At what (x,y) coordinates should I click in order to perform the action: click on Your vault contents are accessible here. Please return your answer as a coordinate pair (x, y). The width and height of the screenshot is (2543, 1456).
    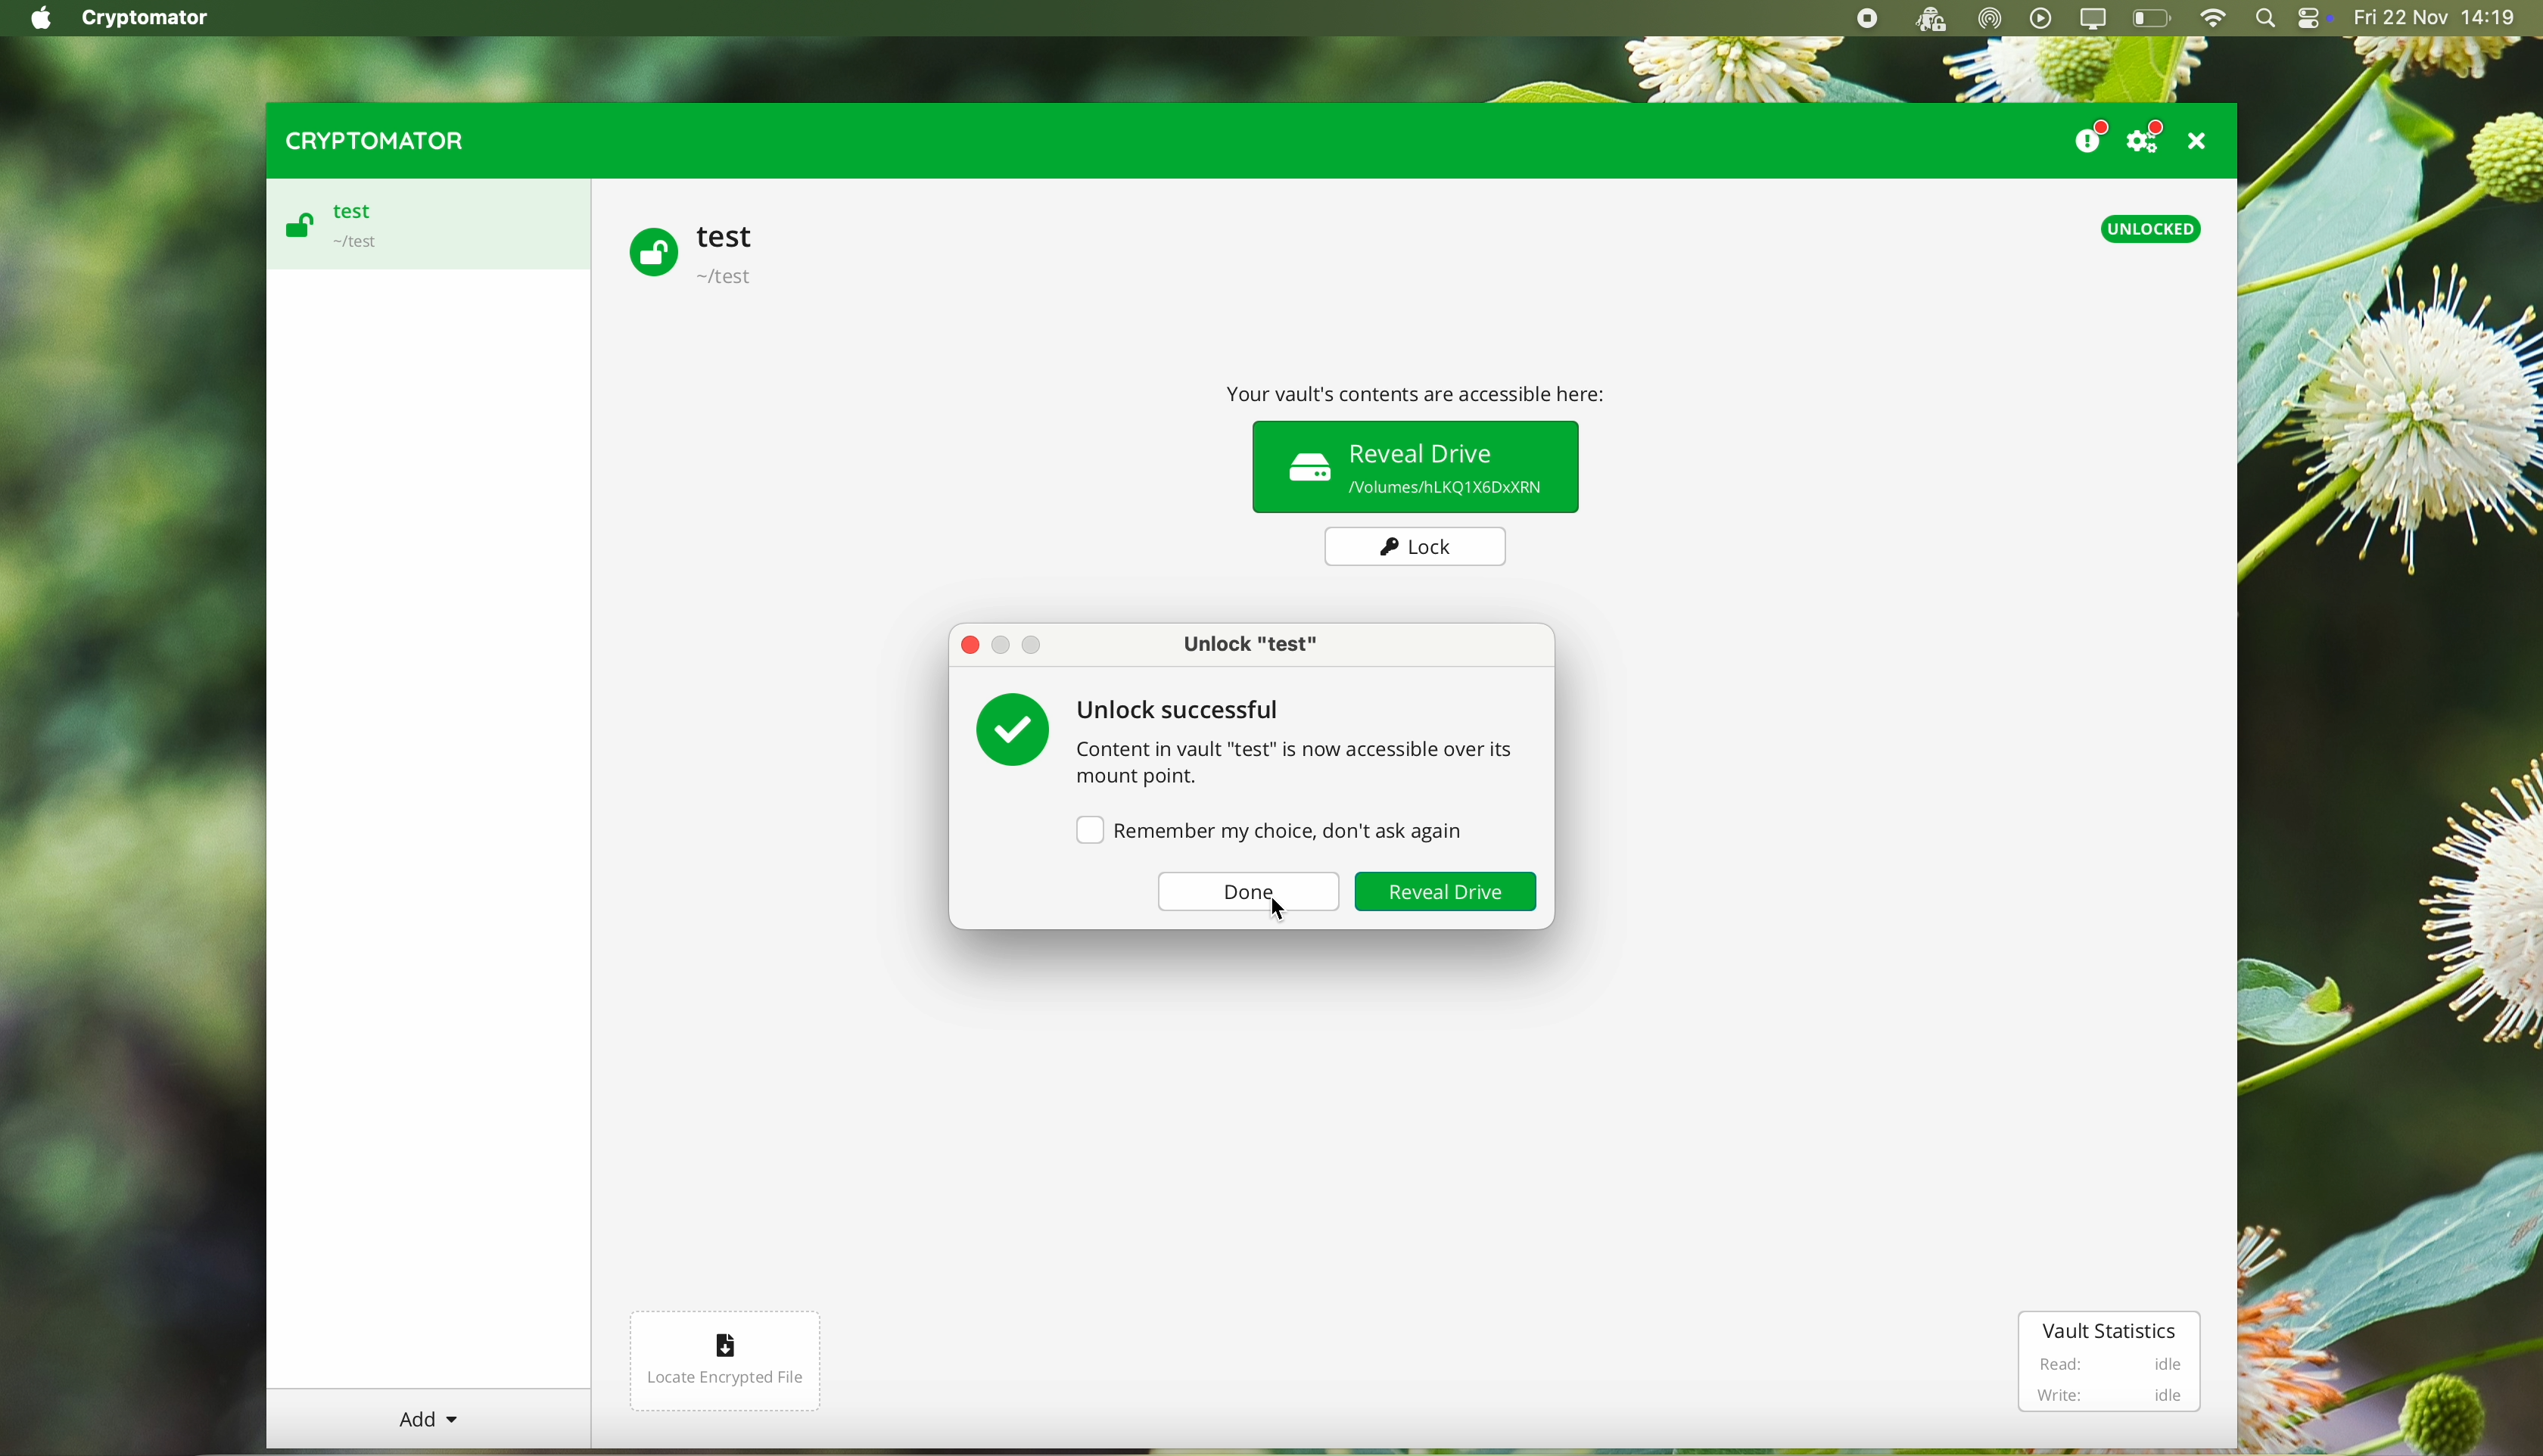
    Looking at the image, I should click on (1419, 387).